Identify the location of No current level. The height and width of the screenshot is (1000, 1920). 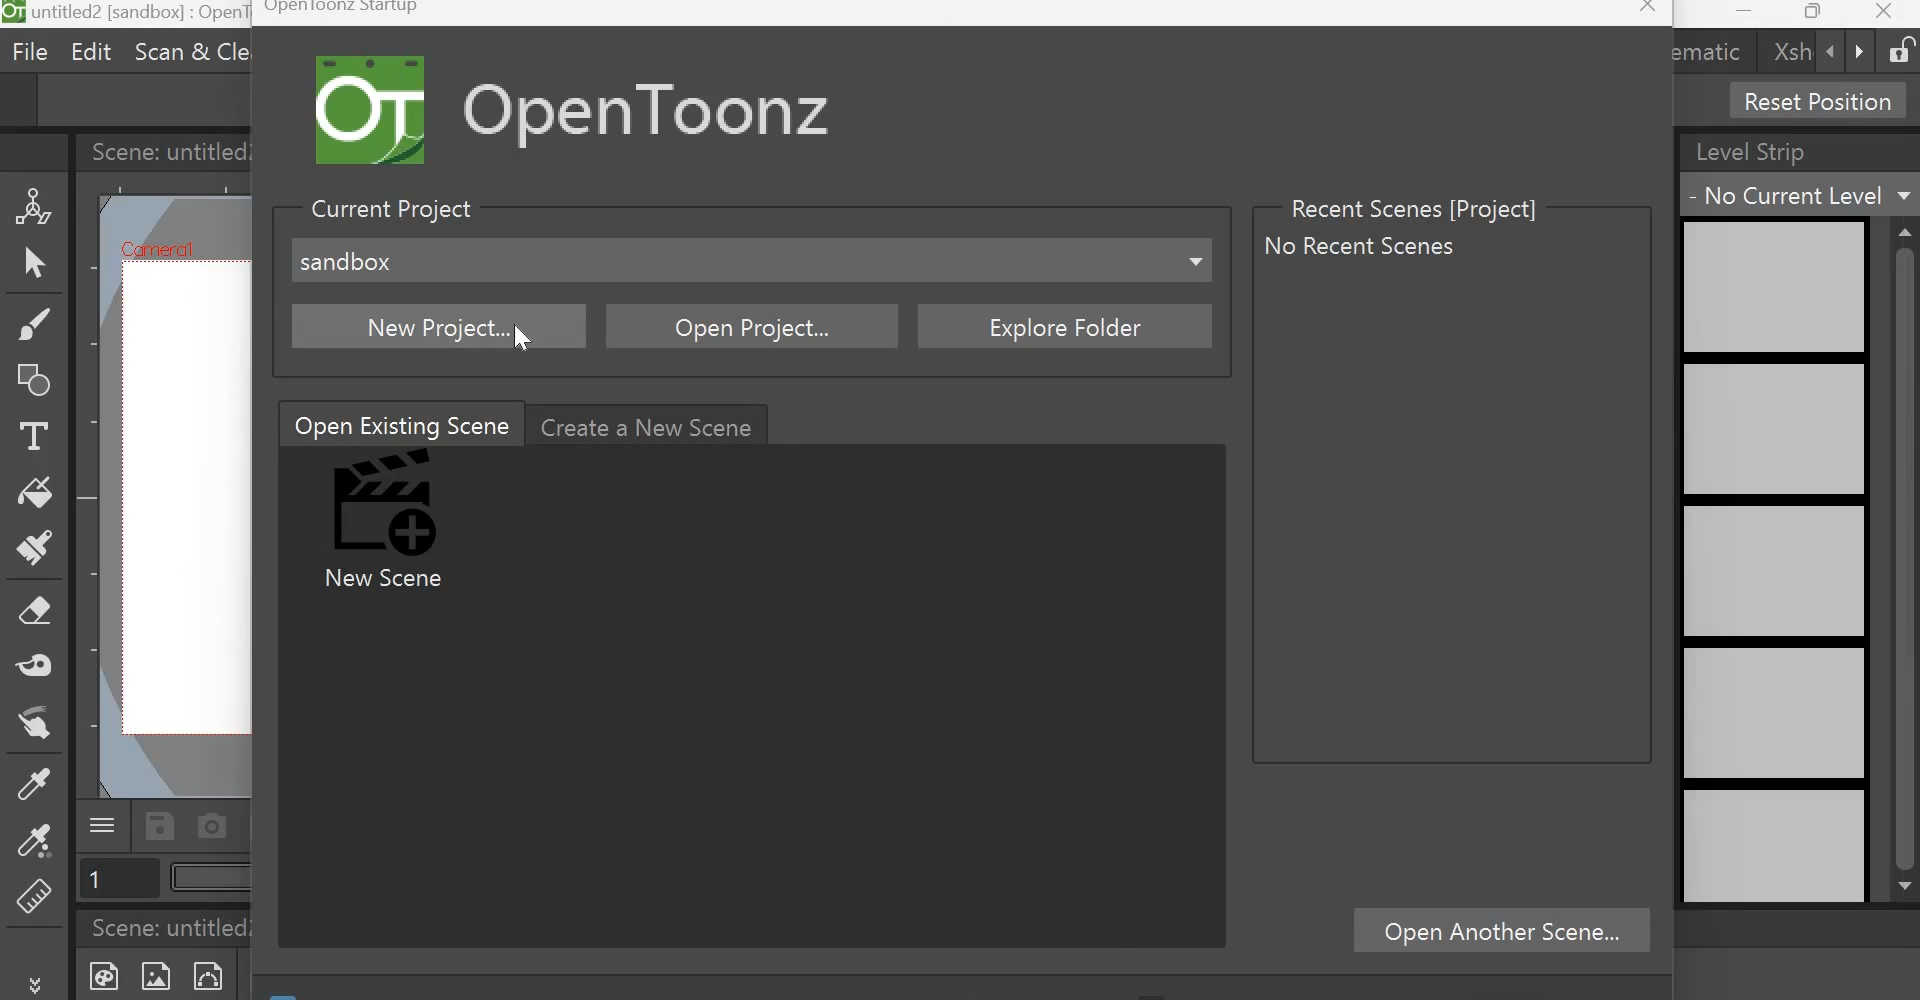
(1796, 198).